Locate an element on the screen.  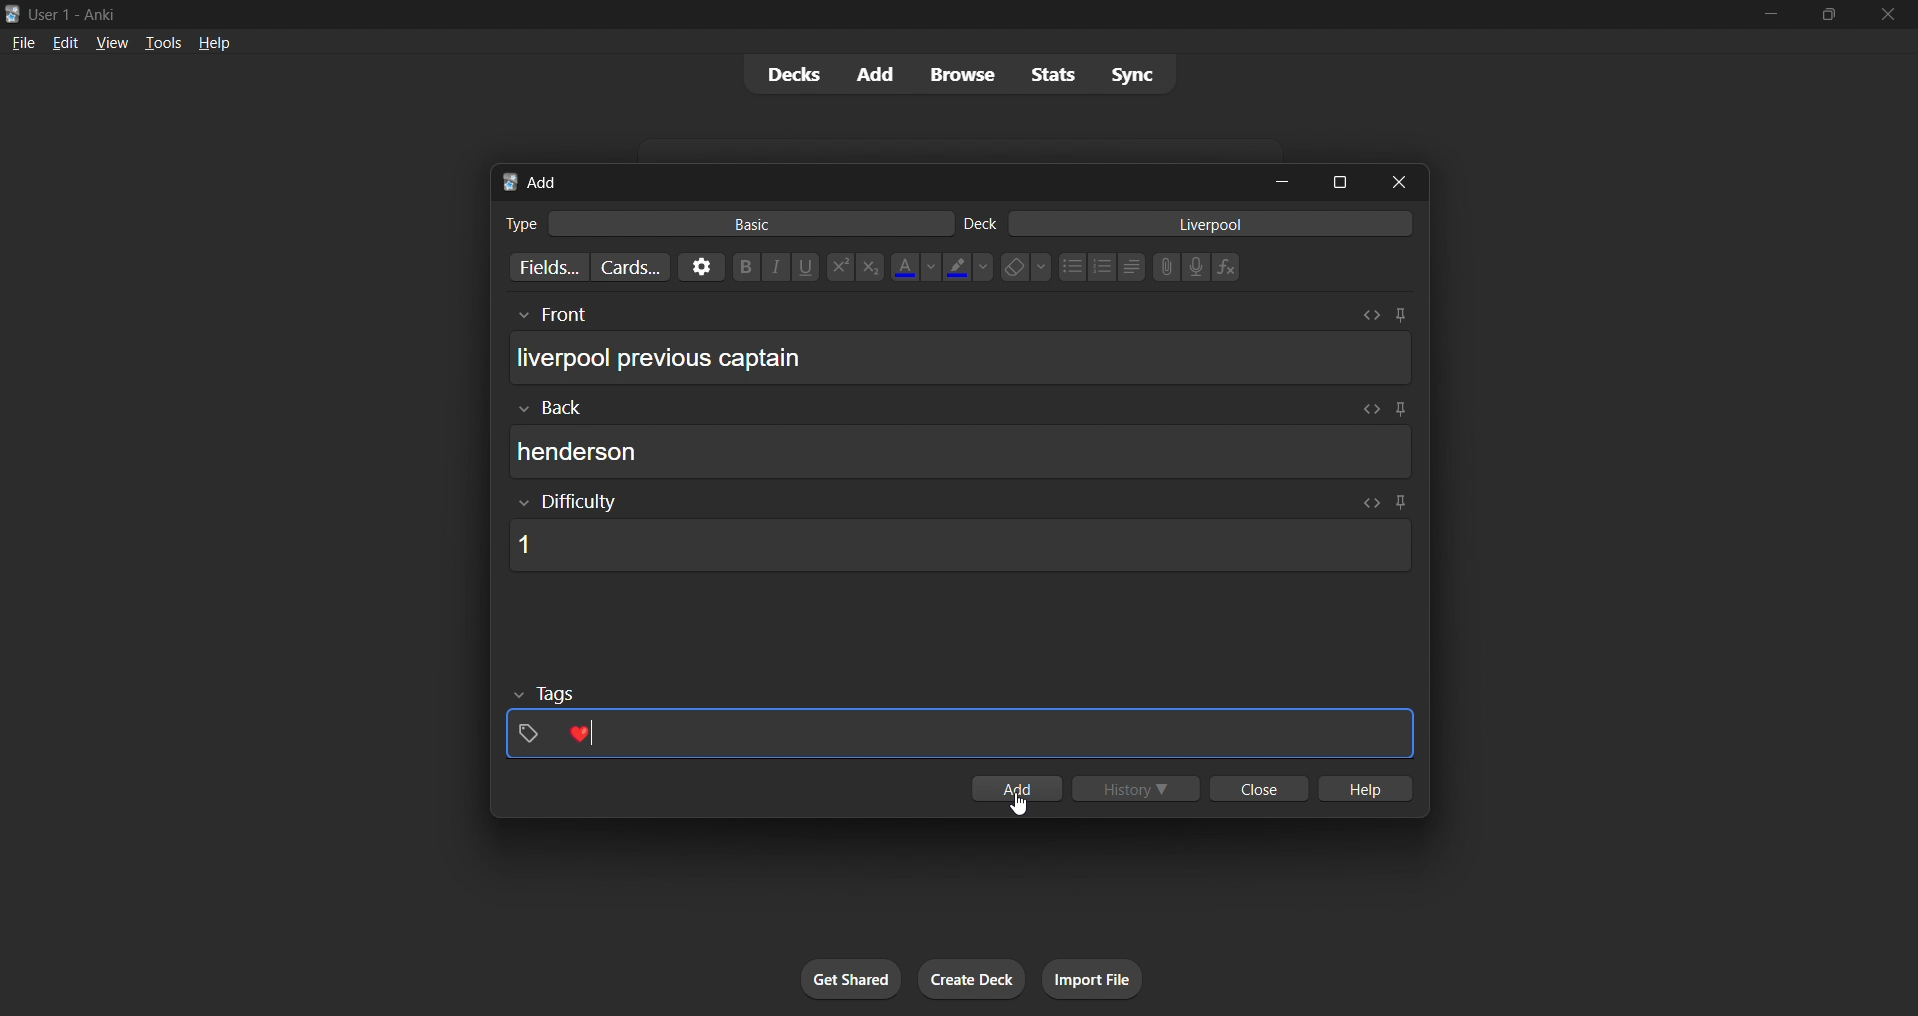
help is located at coordinates (217, 41).